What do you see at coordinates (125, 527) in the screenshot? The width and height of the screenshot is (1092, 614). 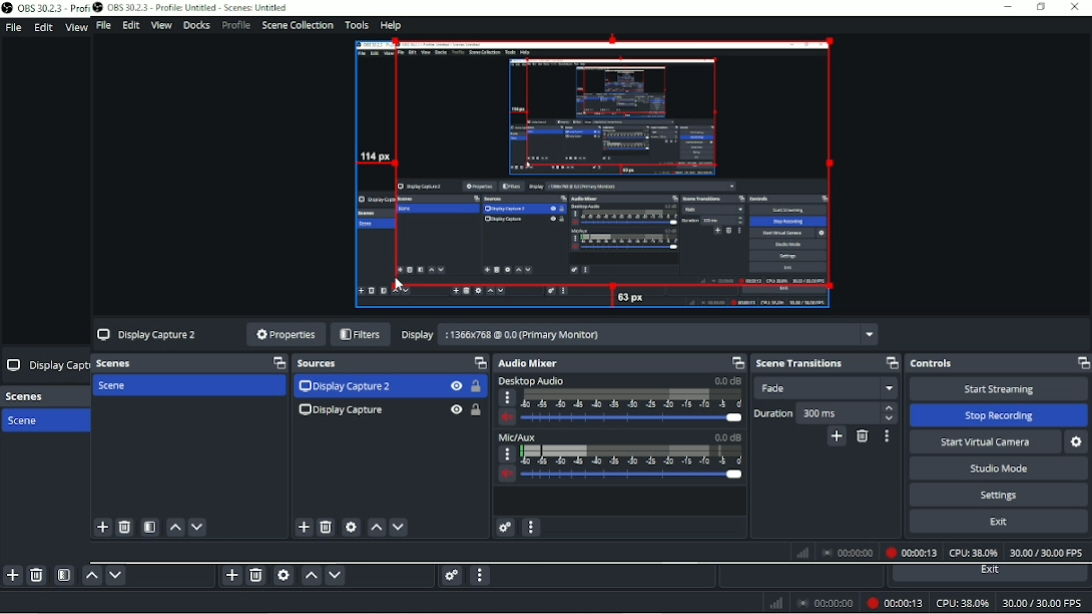 I see `delete` at bounding box center [125, 527].